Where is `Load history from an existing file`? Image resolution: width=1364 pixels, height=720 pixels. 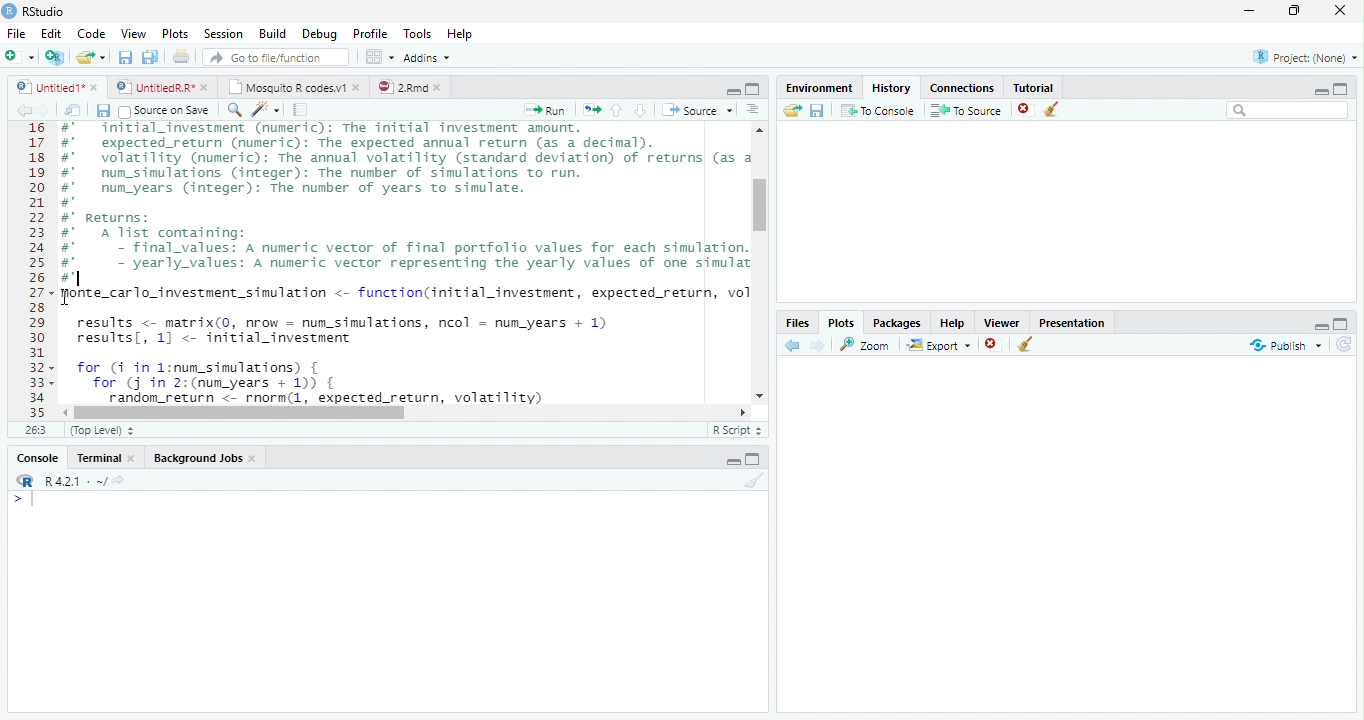
Load history from an existing file is located at coordinates (791, 111).